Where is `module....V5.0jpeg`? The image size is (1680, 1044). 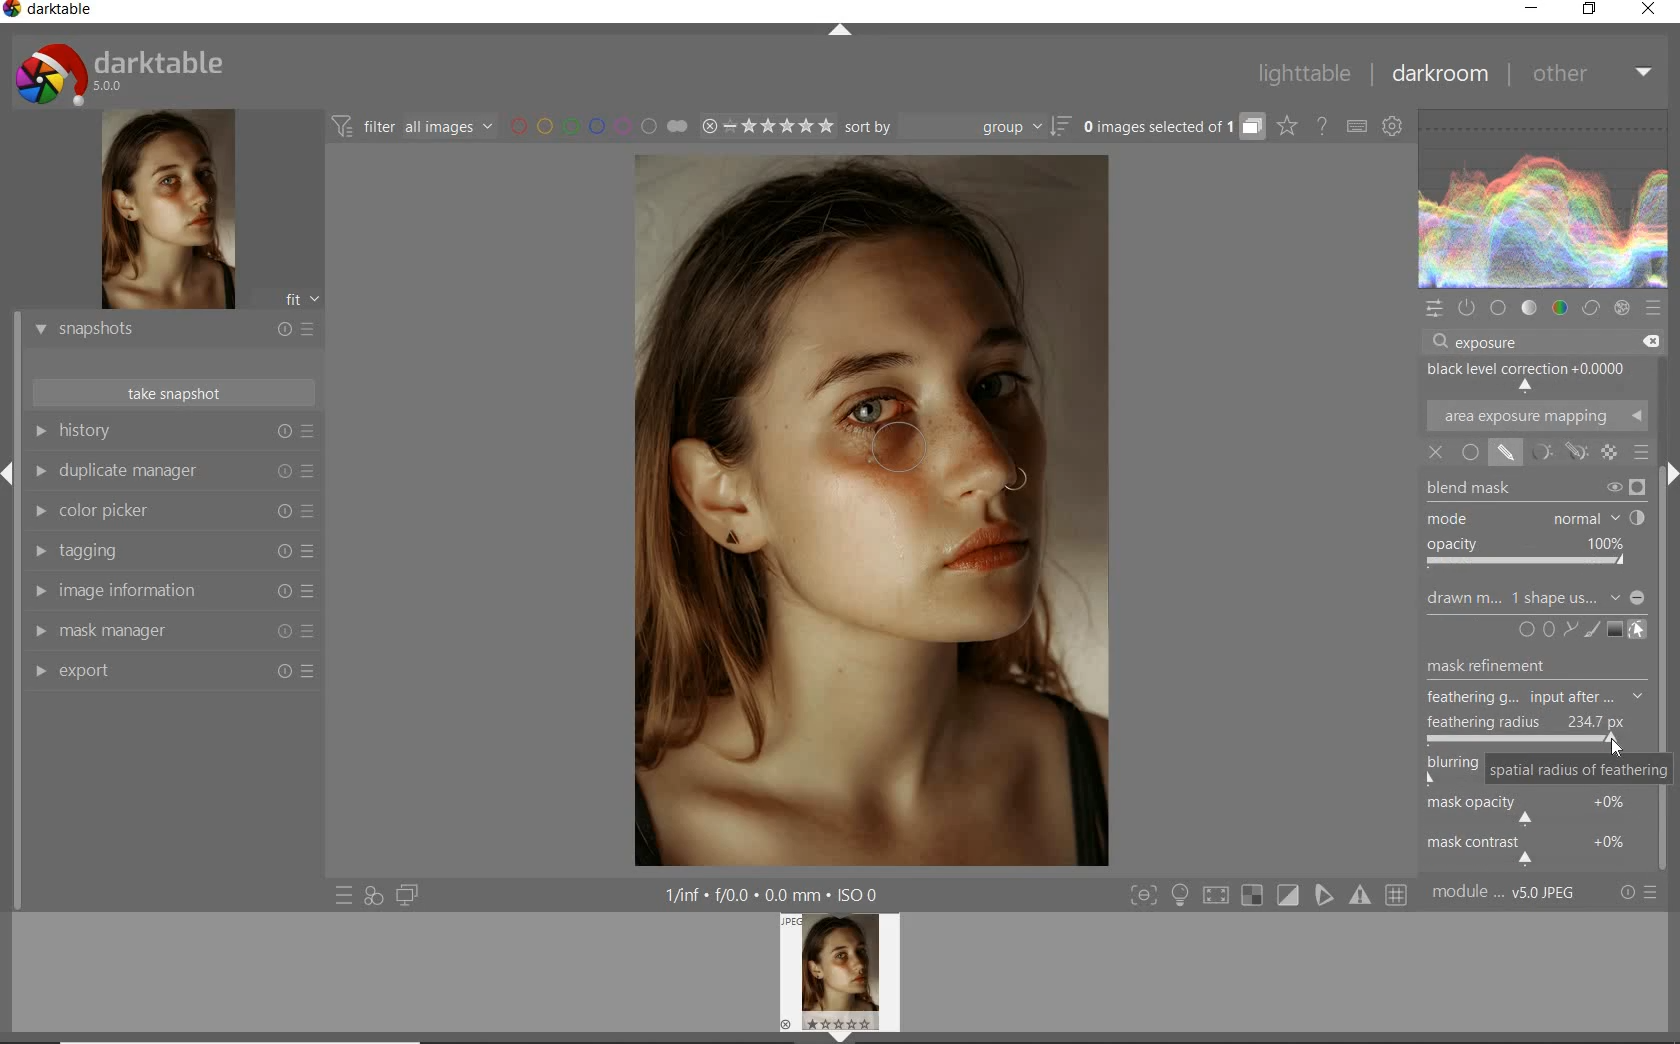
module....V5.0jpeg is located at coordinates (1517, 895).